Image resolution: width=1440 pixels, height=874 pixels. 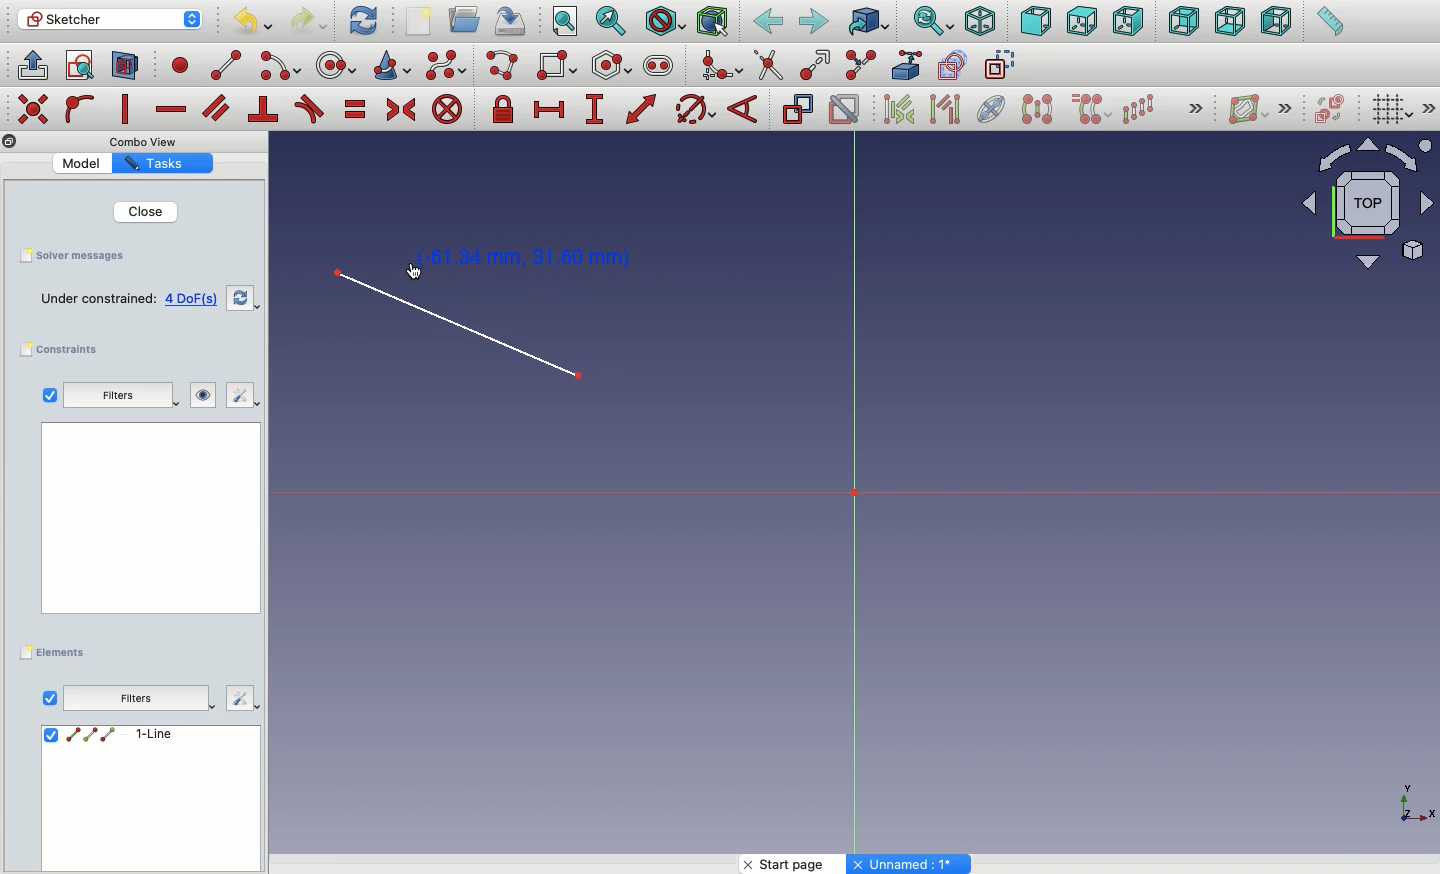 I want to click on , so click(x=242, y=700).